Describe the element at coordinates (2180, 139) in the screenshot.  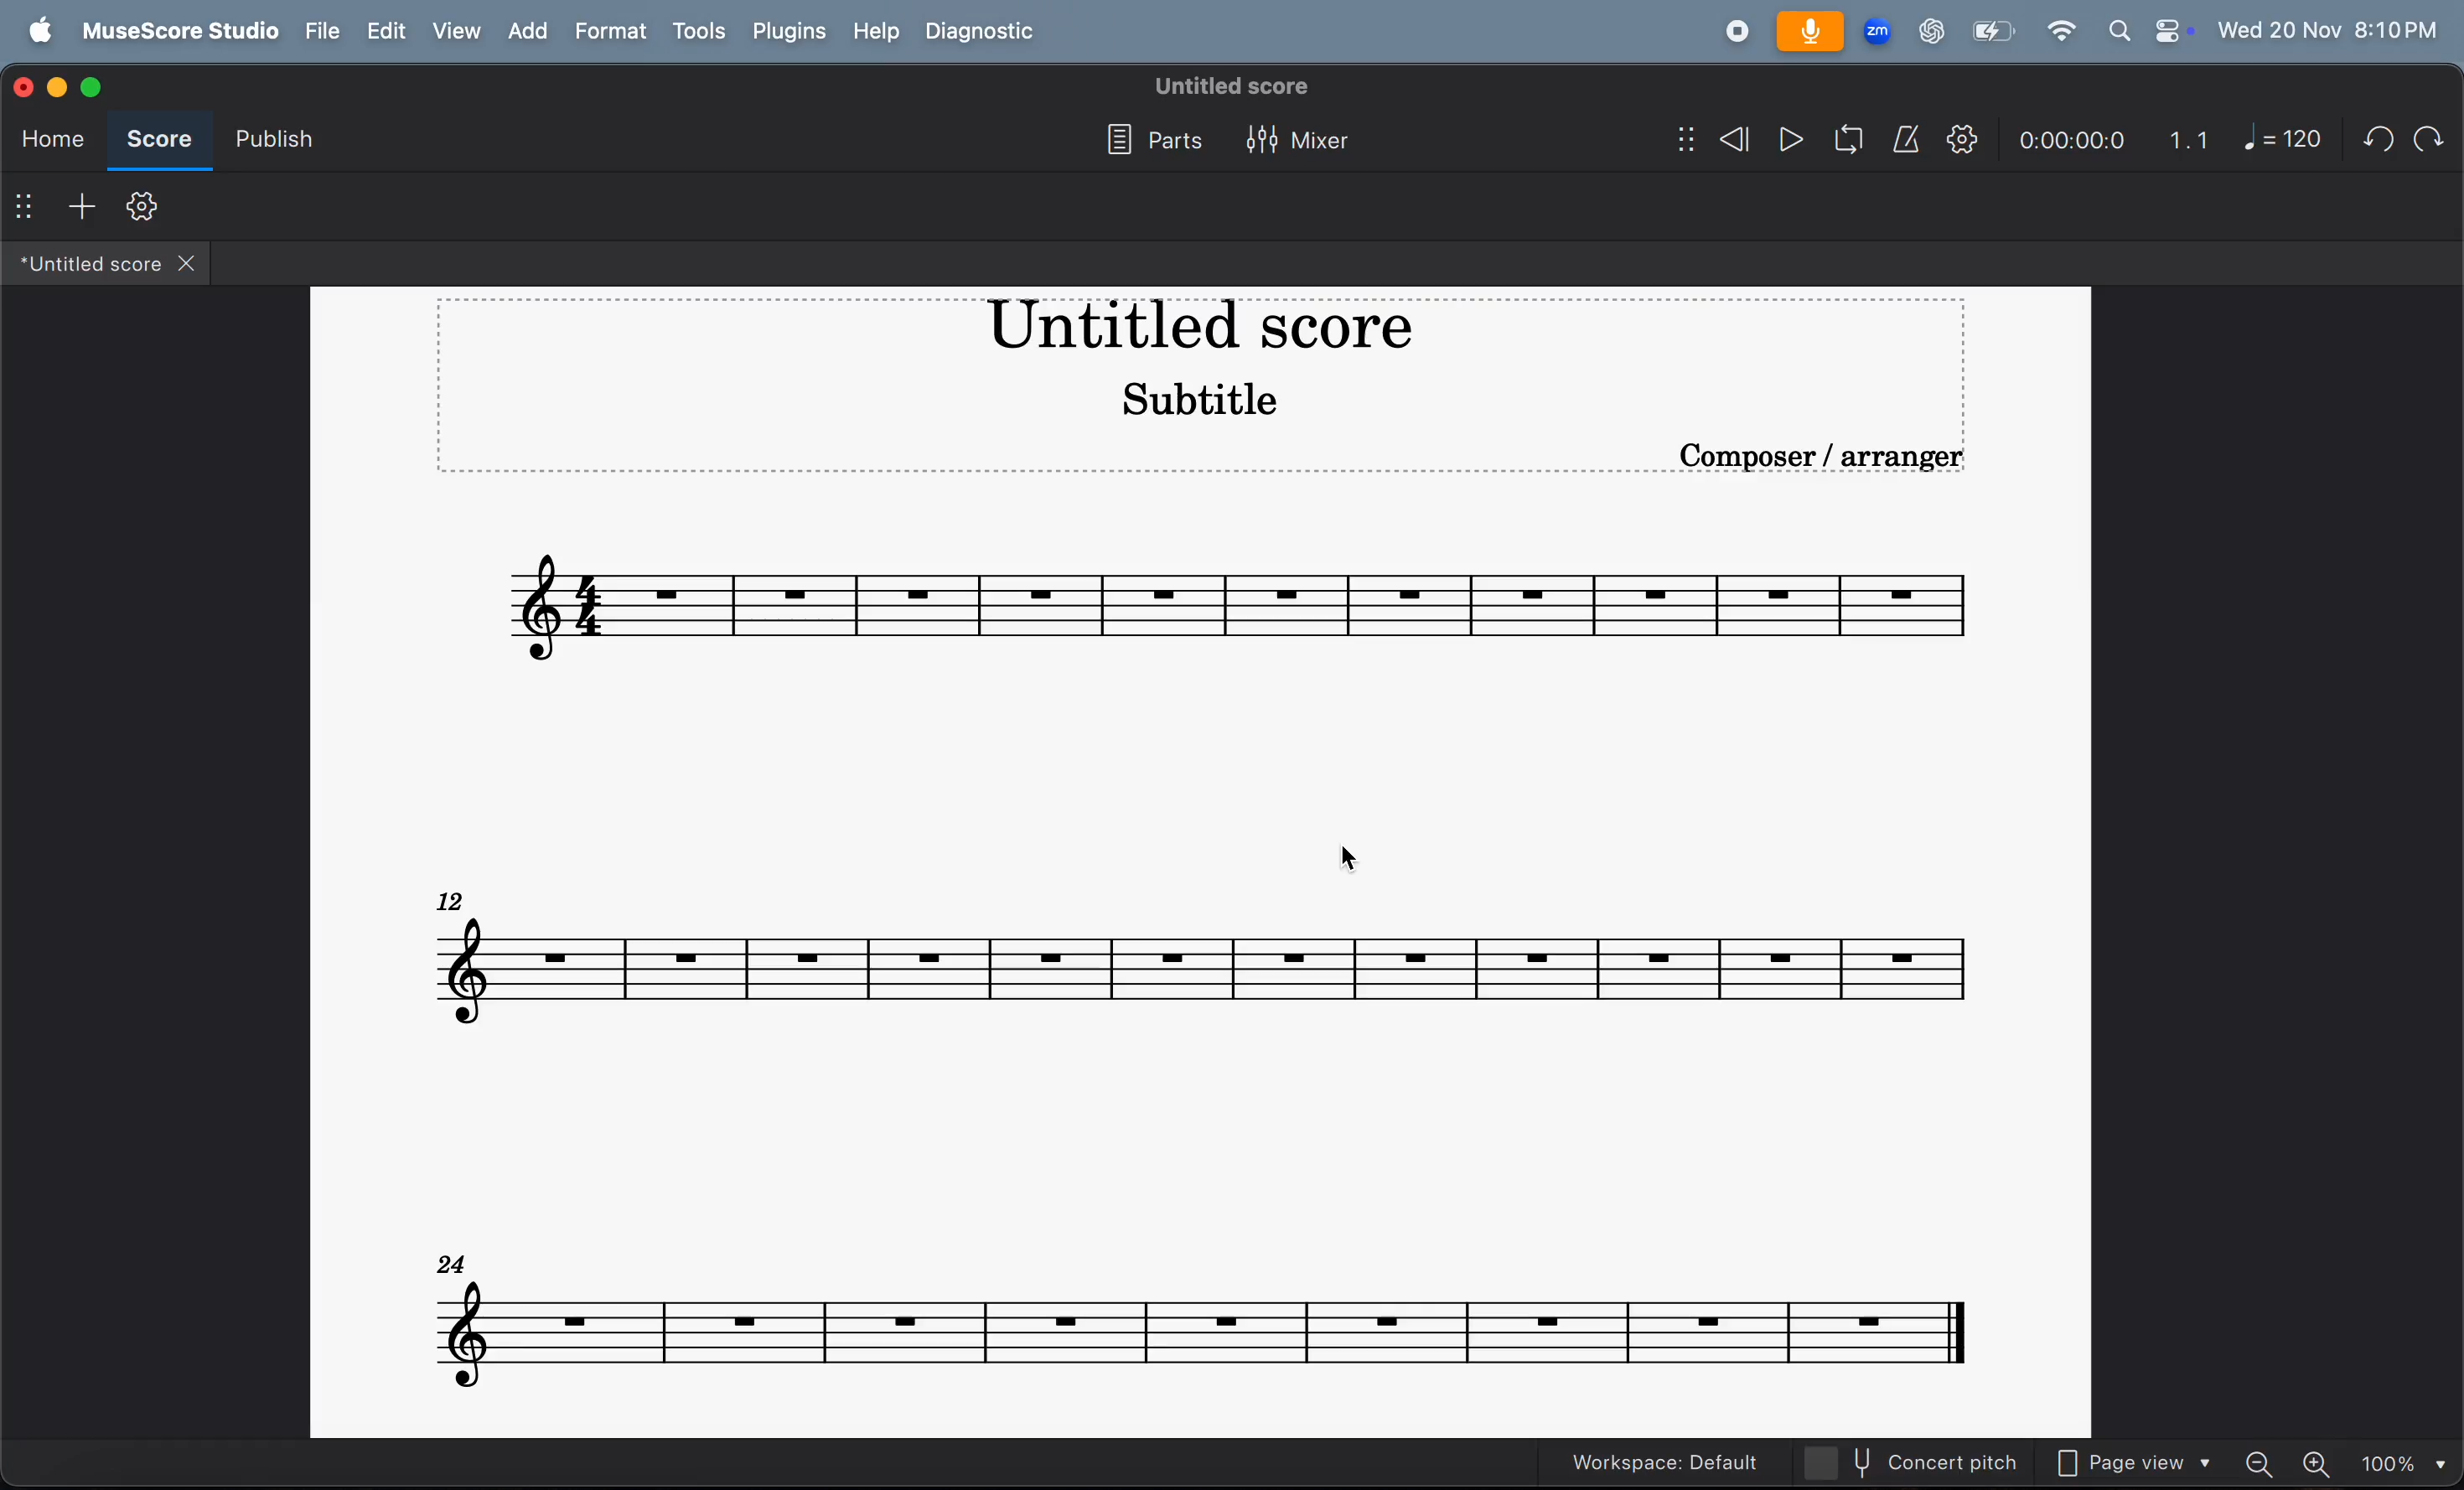
I see `1.1` at that location.